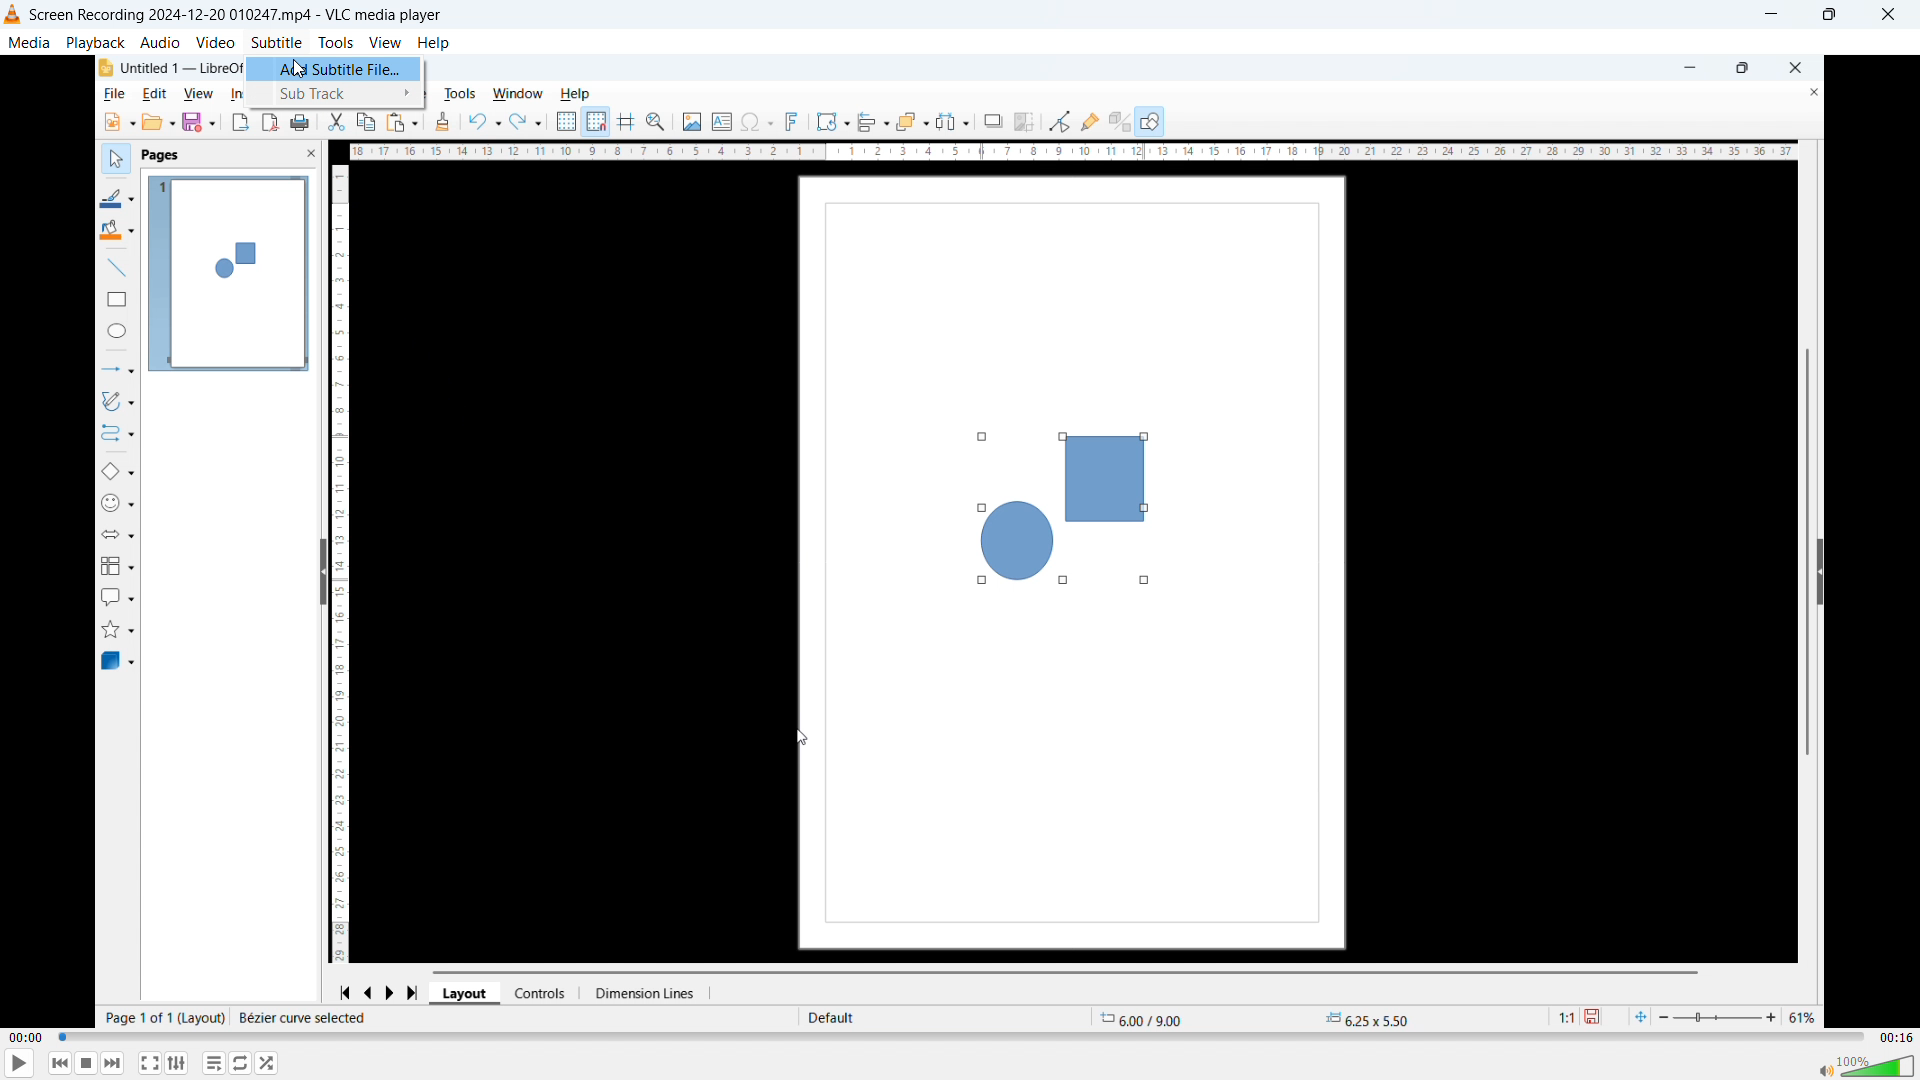 This screenshot has width=1920, height=1080. What do you see at coordinates (268, 1063) in the screenshot?
I see `Random ` at bounding box center [268, 1063].